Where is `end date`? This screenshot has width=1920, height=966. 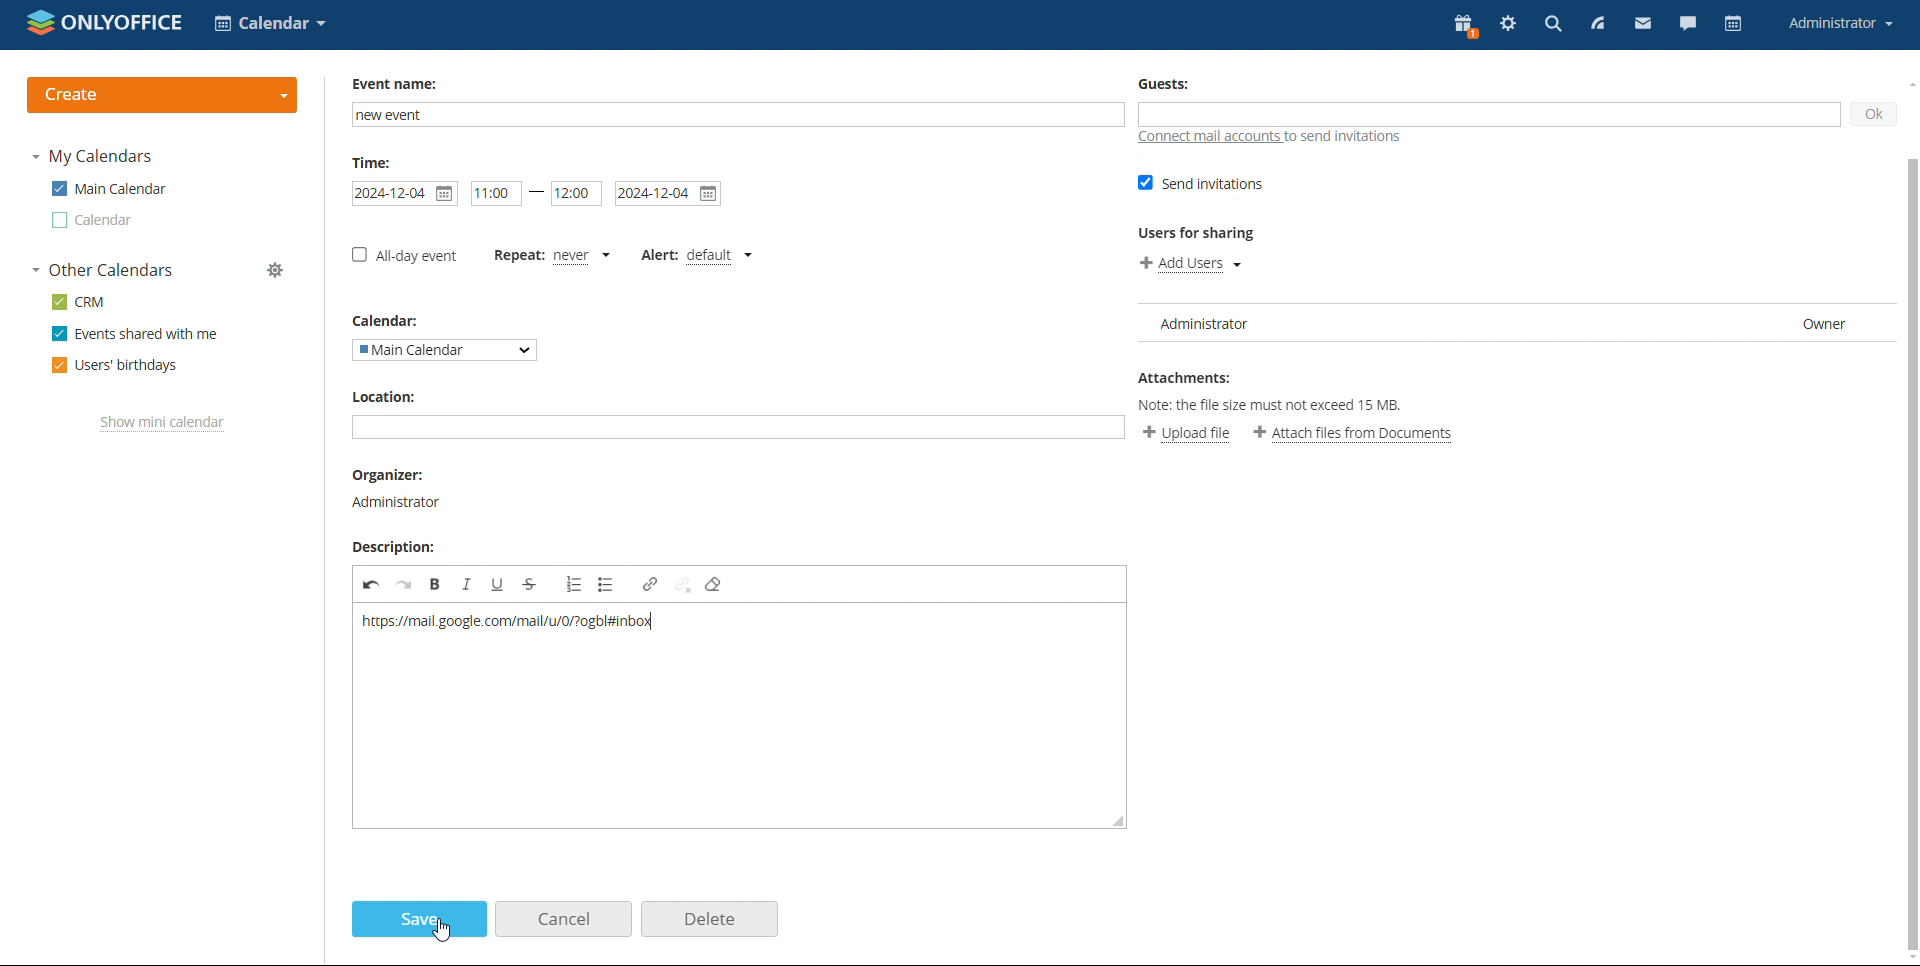 end date is located at coordinates (667, 191).